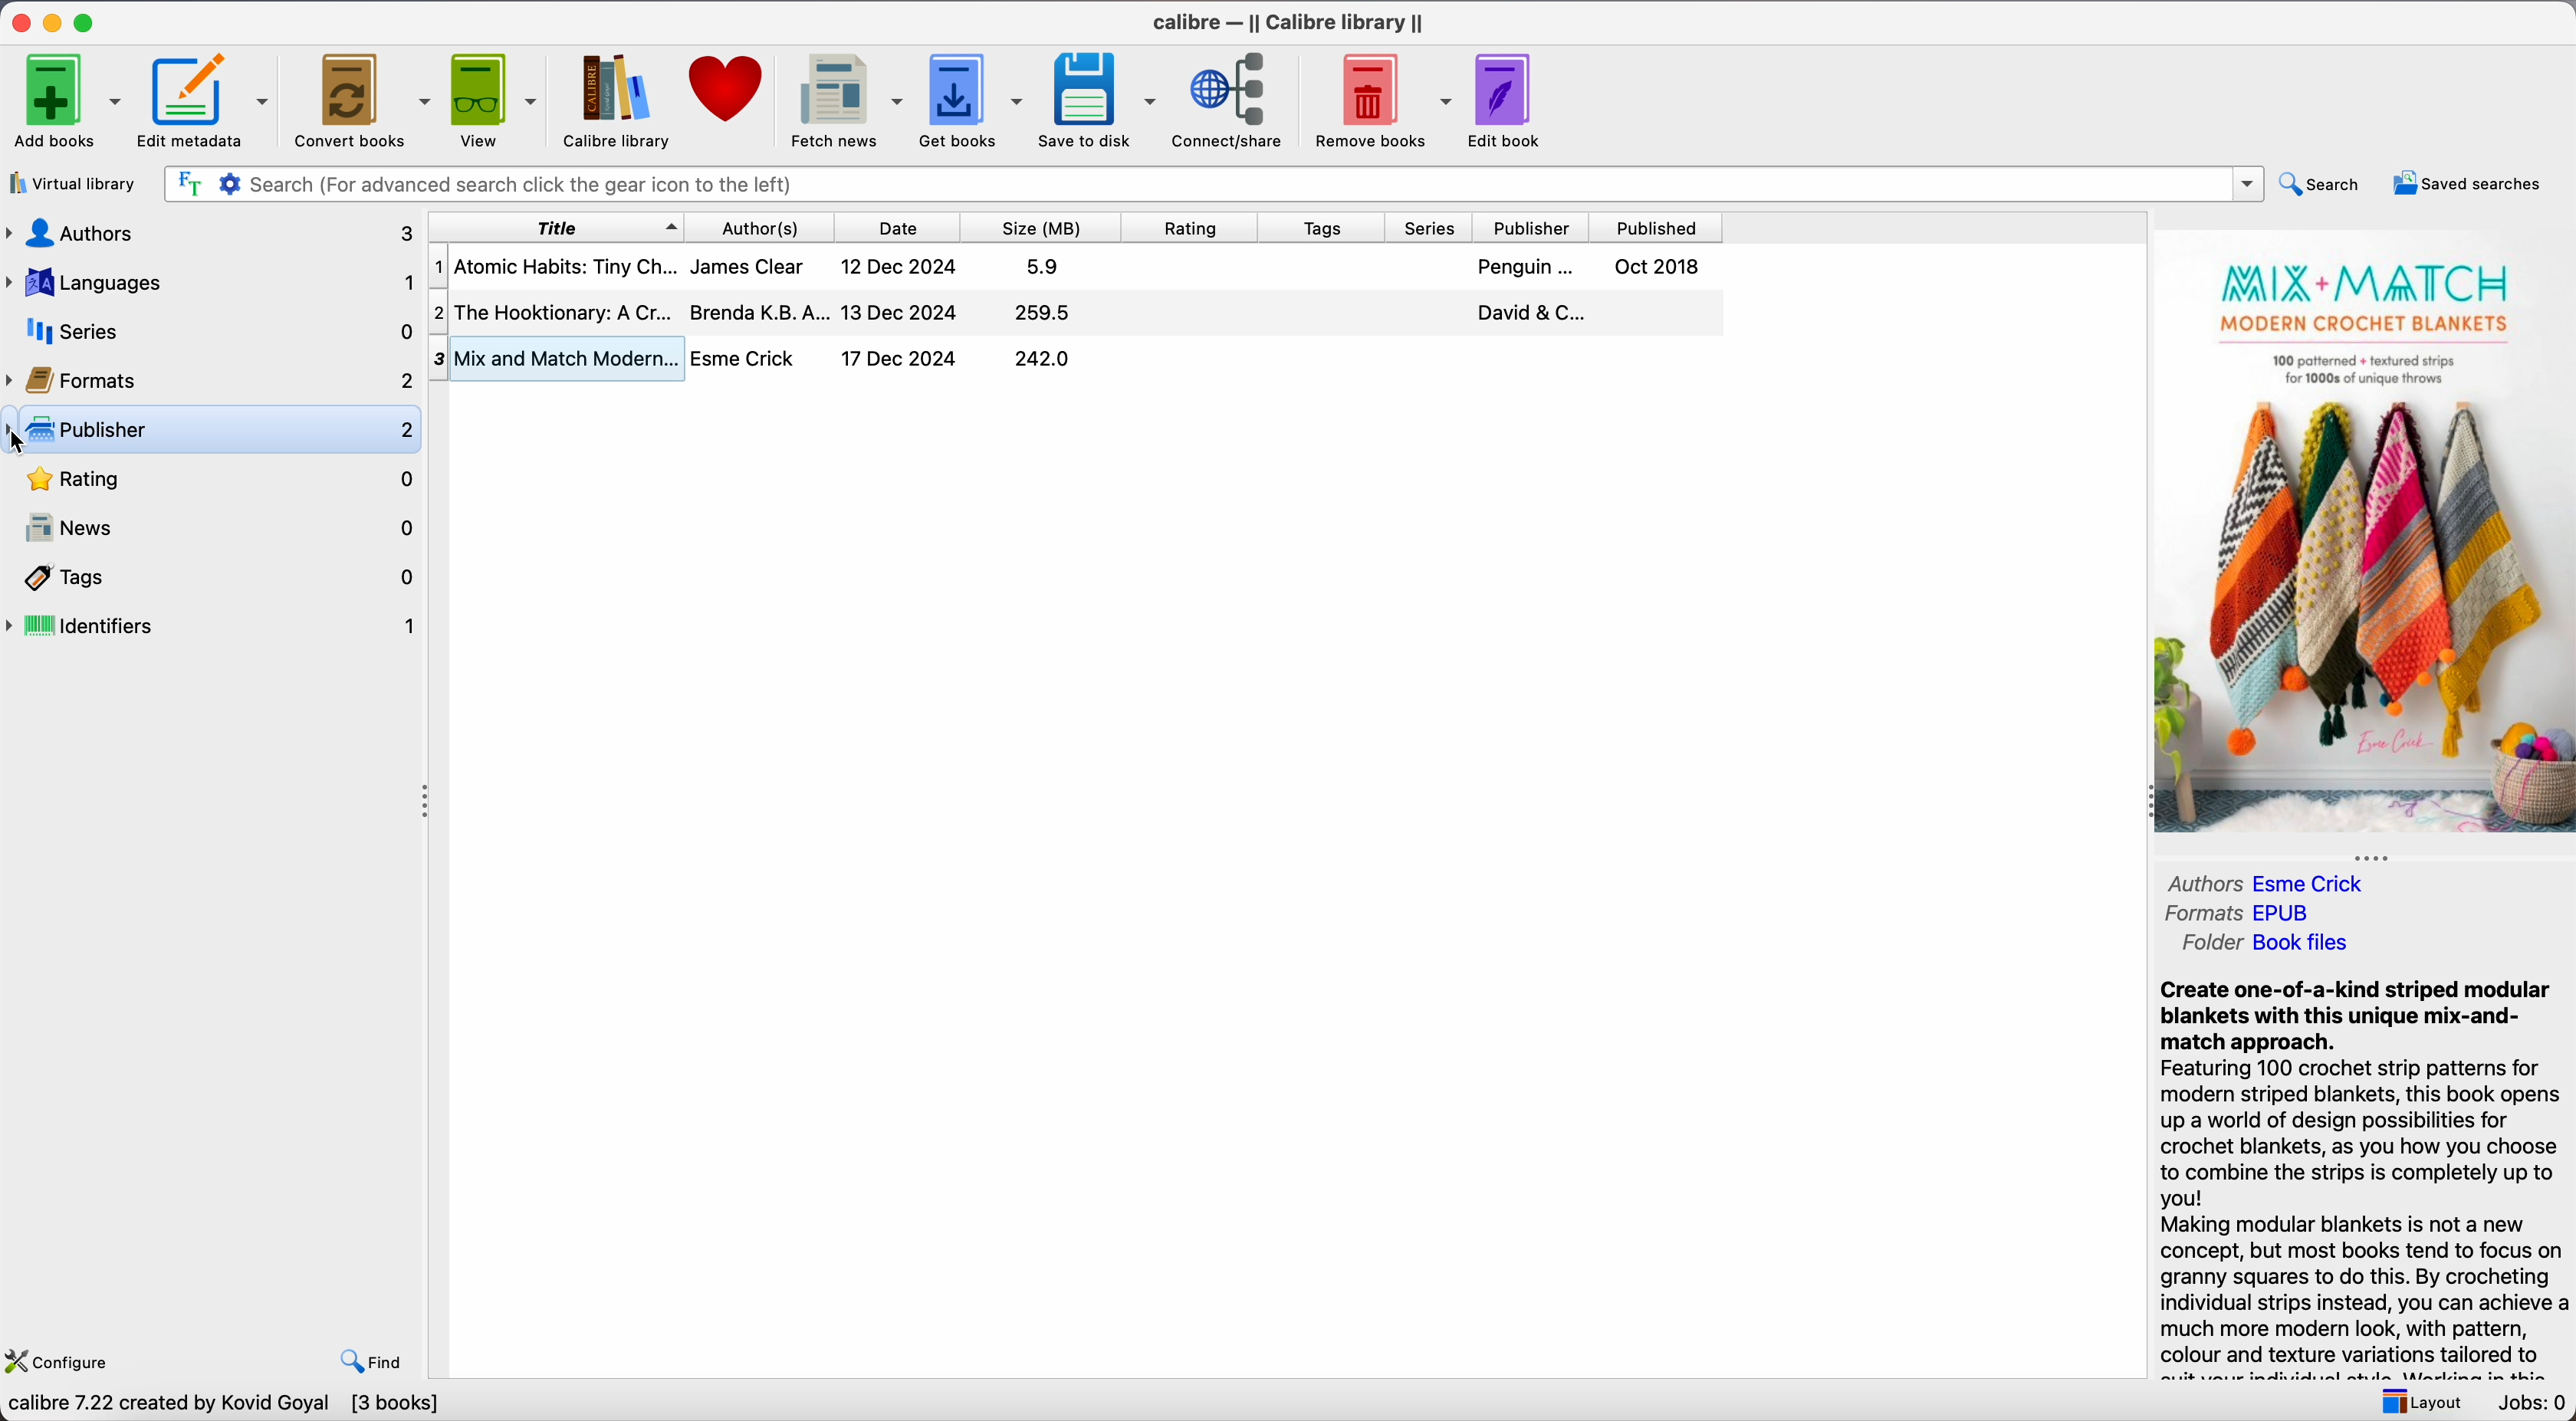  What do you see at coordinates (213, 526) in the screenshot?
I see `news` at bounding box center [213, 526].